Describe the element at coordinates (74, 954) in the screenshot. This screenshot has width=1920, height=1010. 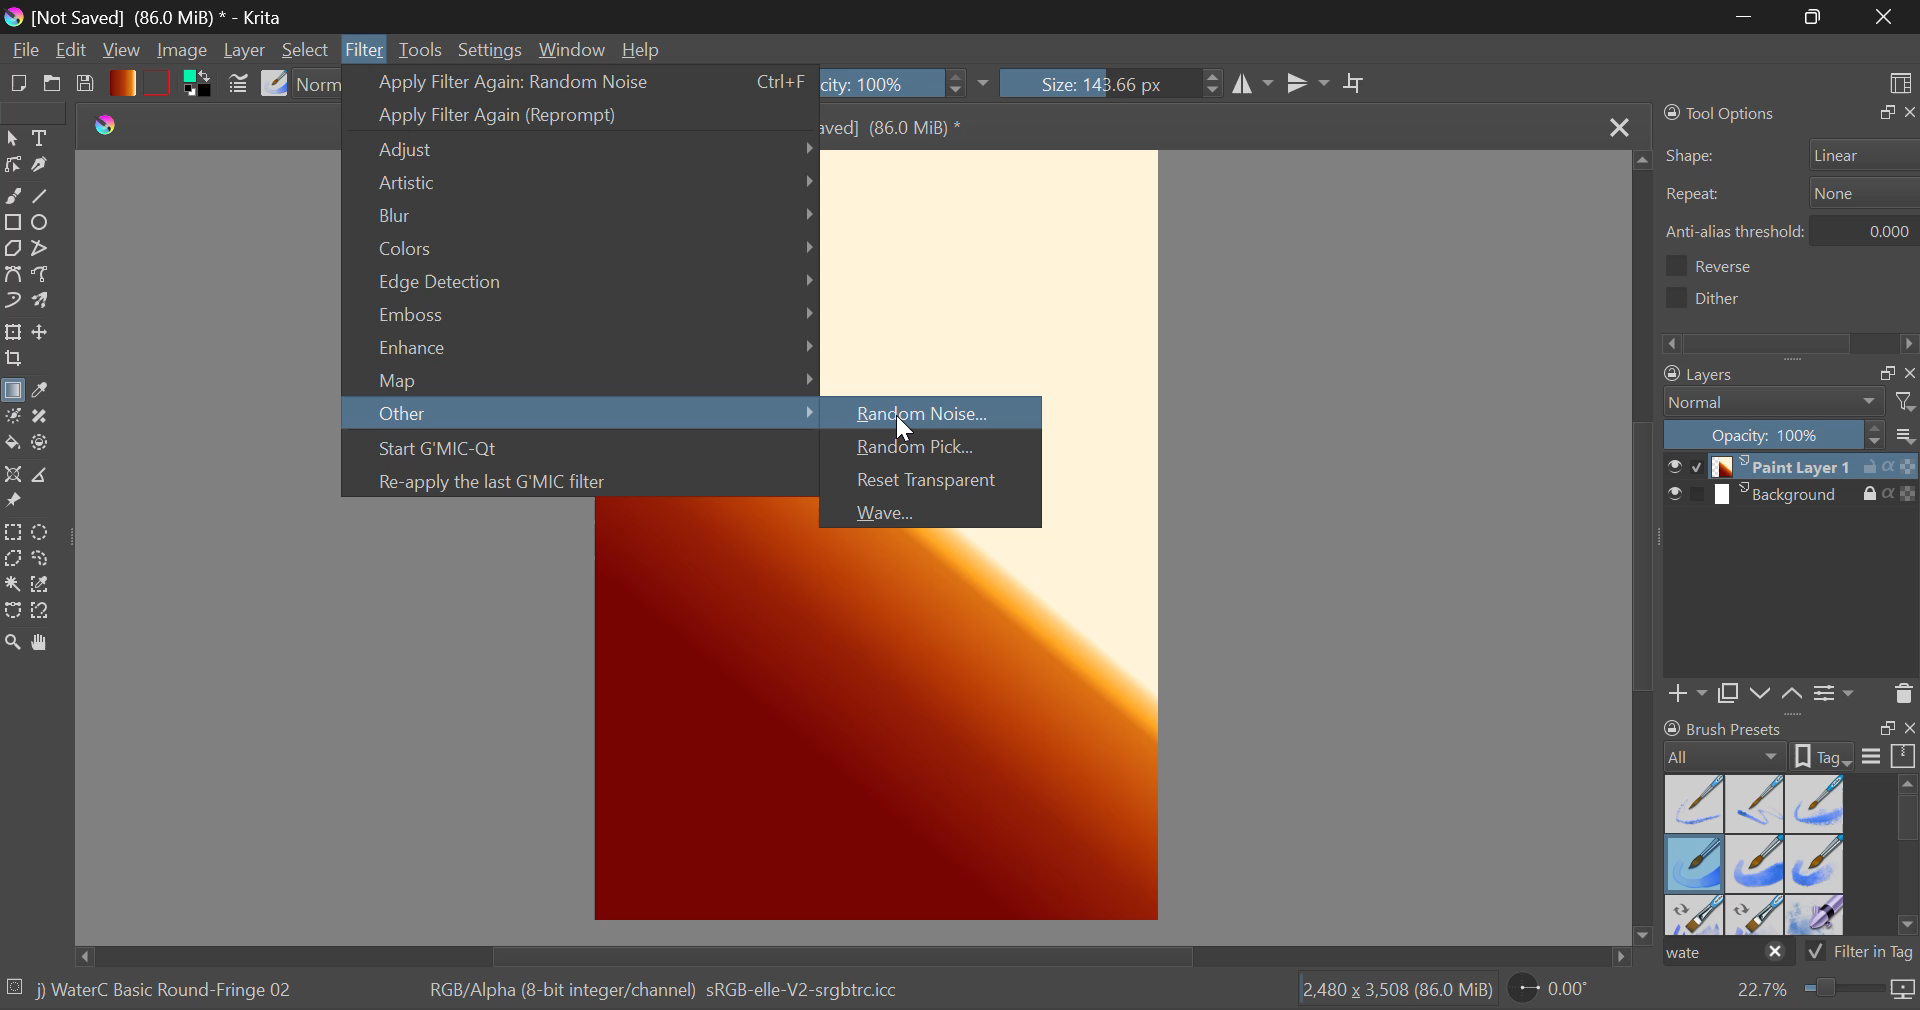
I see `move left` at that location.